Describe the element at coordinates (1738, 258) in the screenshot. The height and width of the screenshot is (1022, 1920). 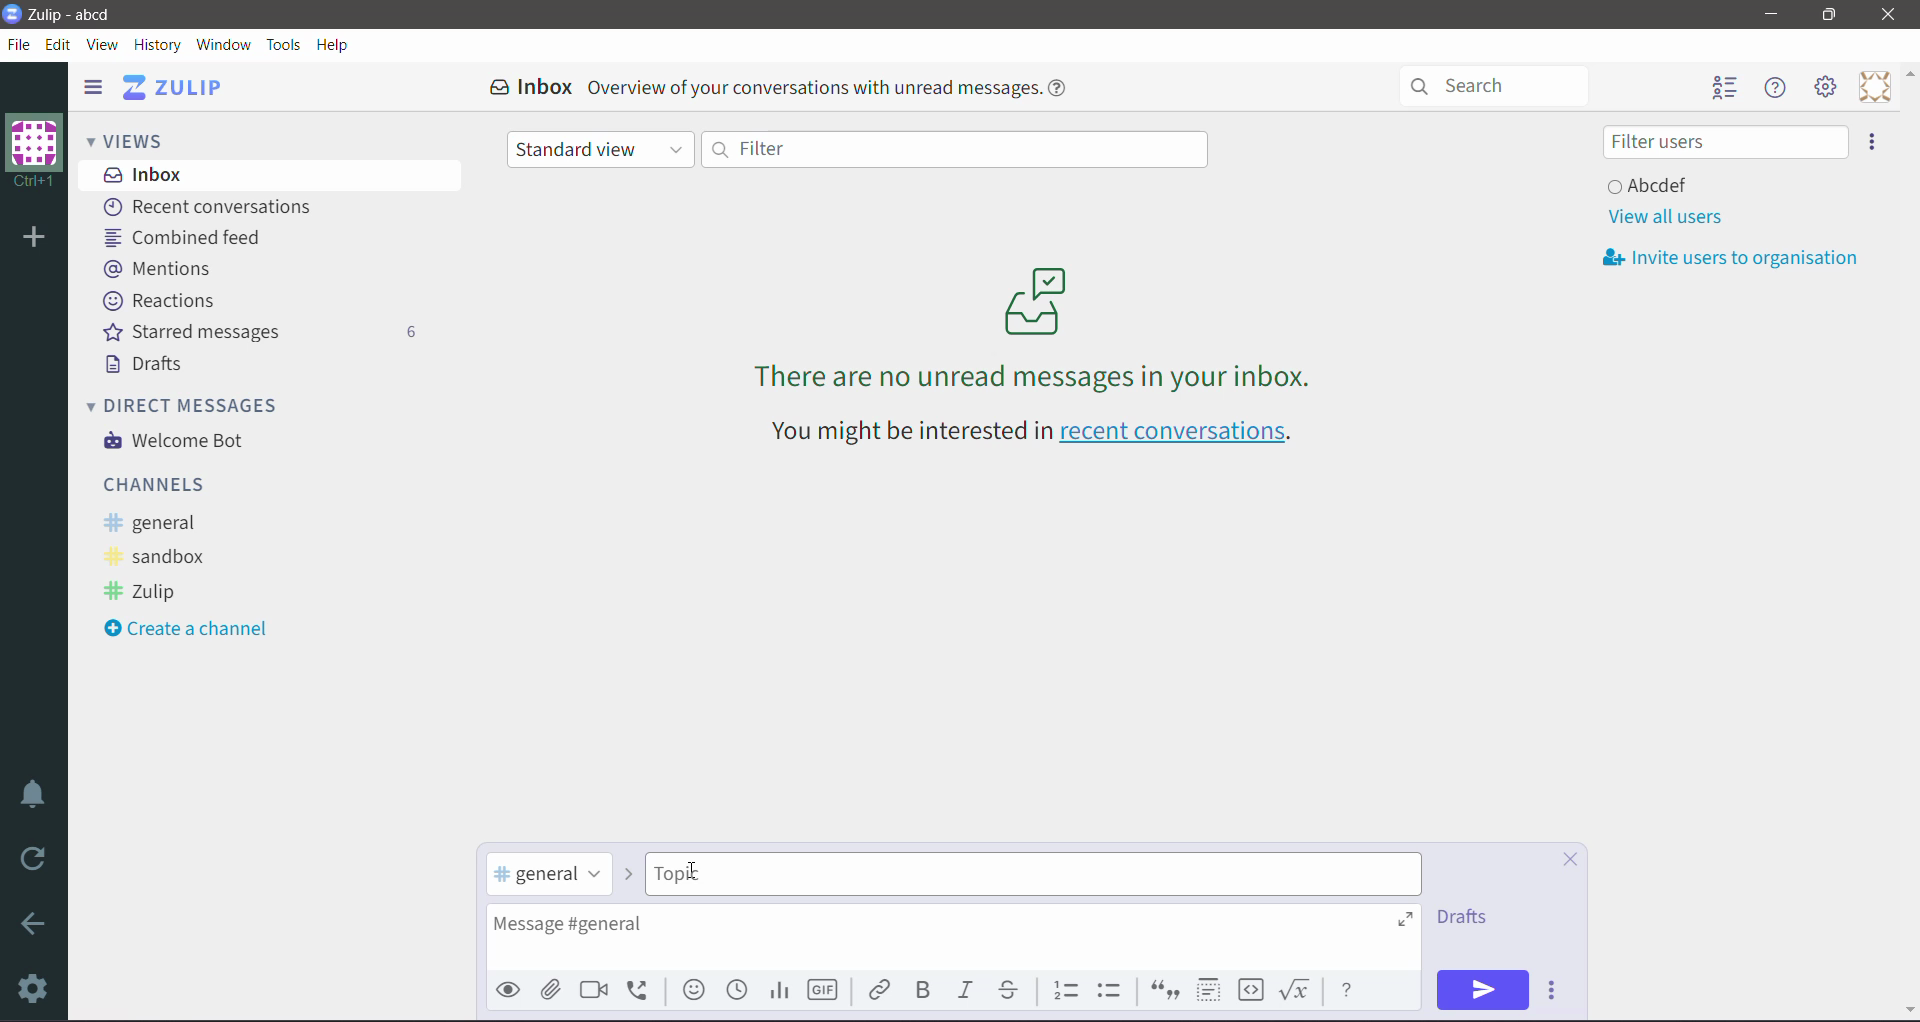
I see `Invite usersto organization` at that location.